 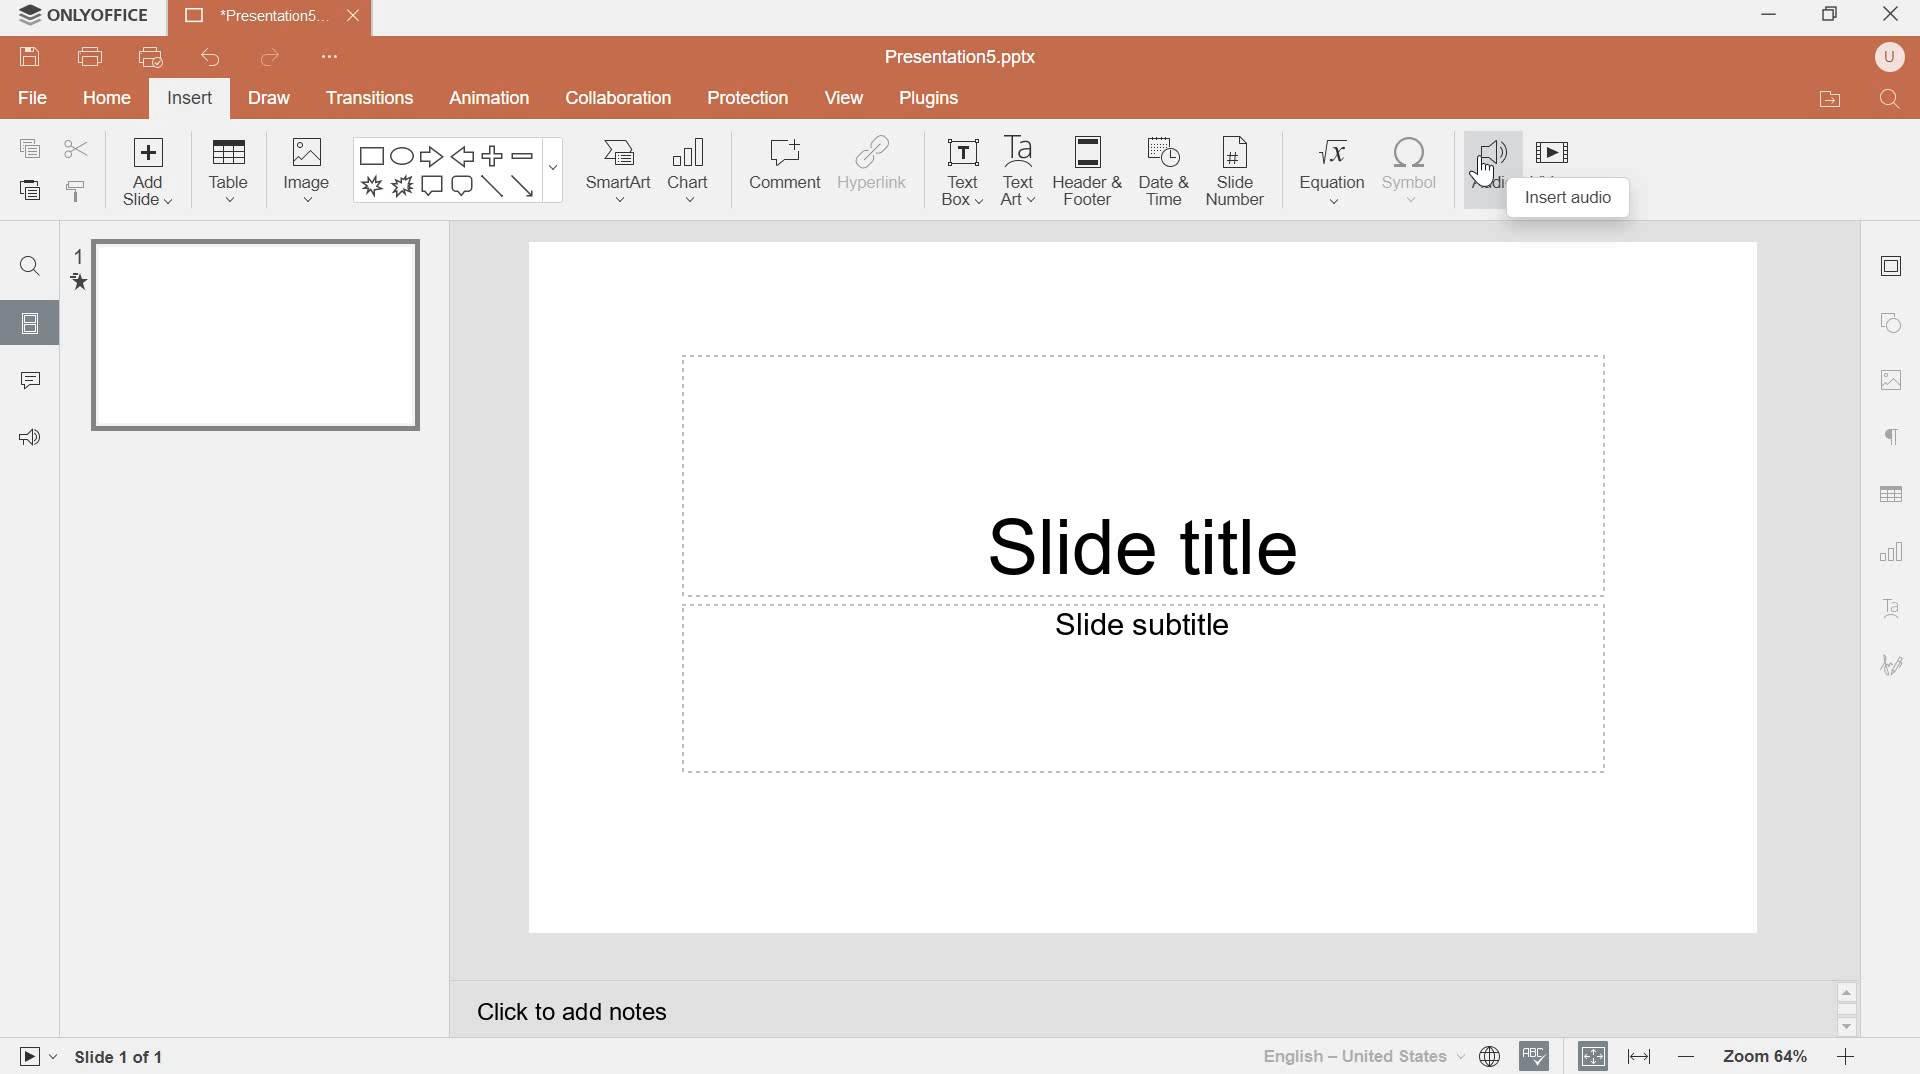 I want to click on slide settings, so click(x=1891, y=266).